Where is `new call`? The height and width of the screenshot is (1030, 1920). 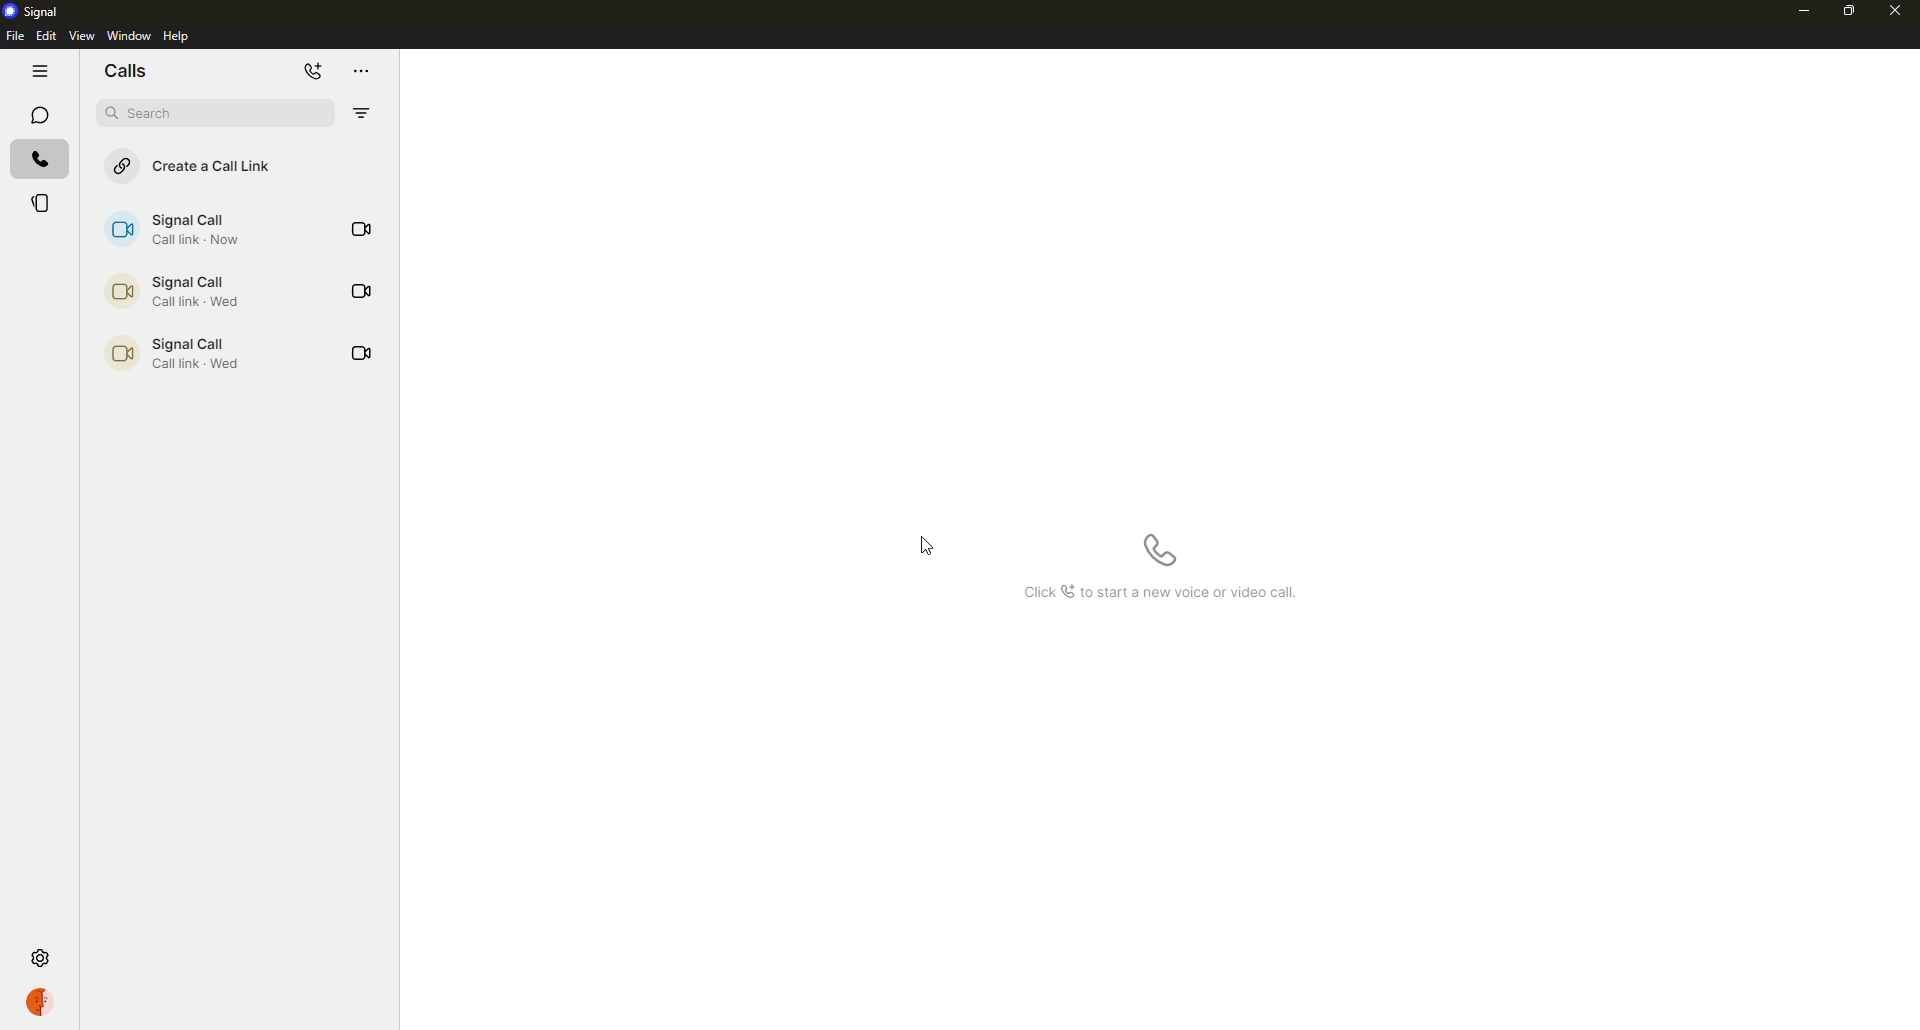 new call is located at coordinates (315, 73).